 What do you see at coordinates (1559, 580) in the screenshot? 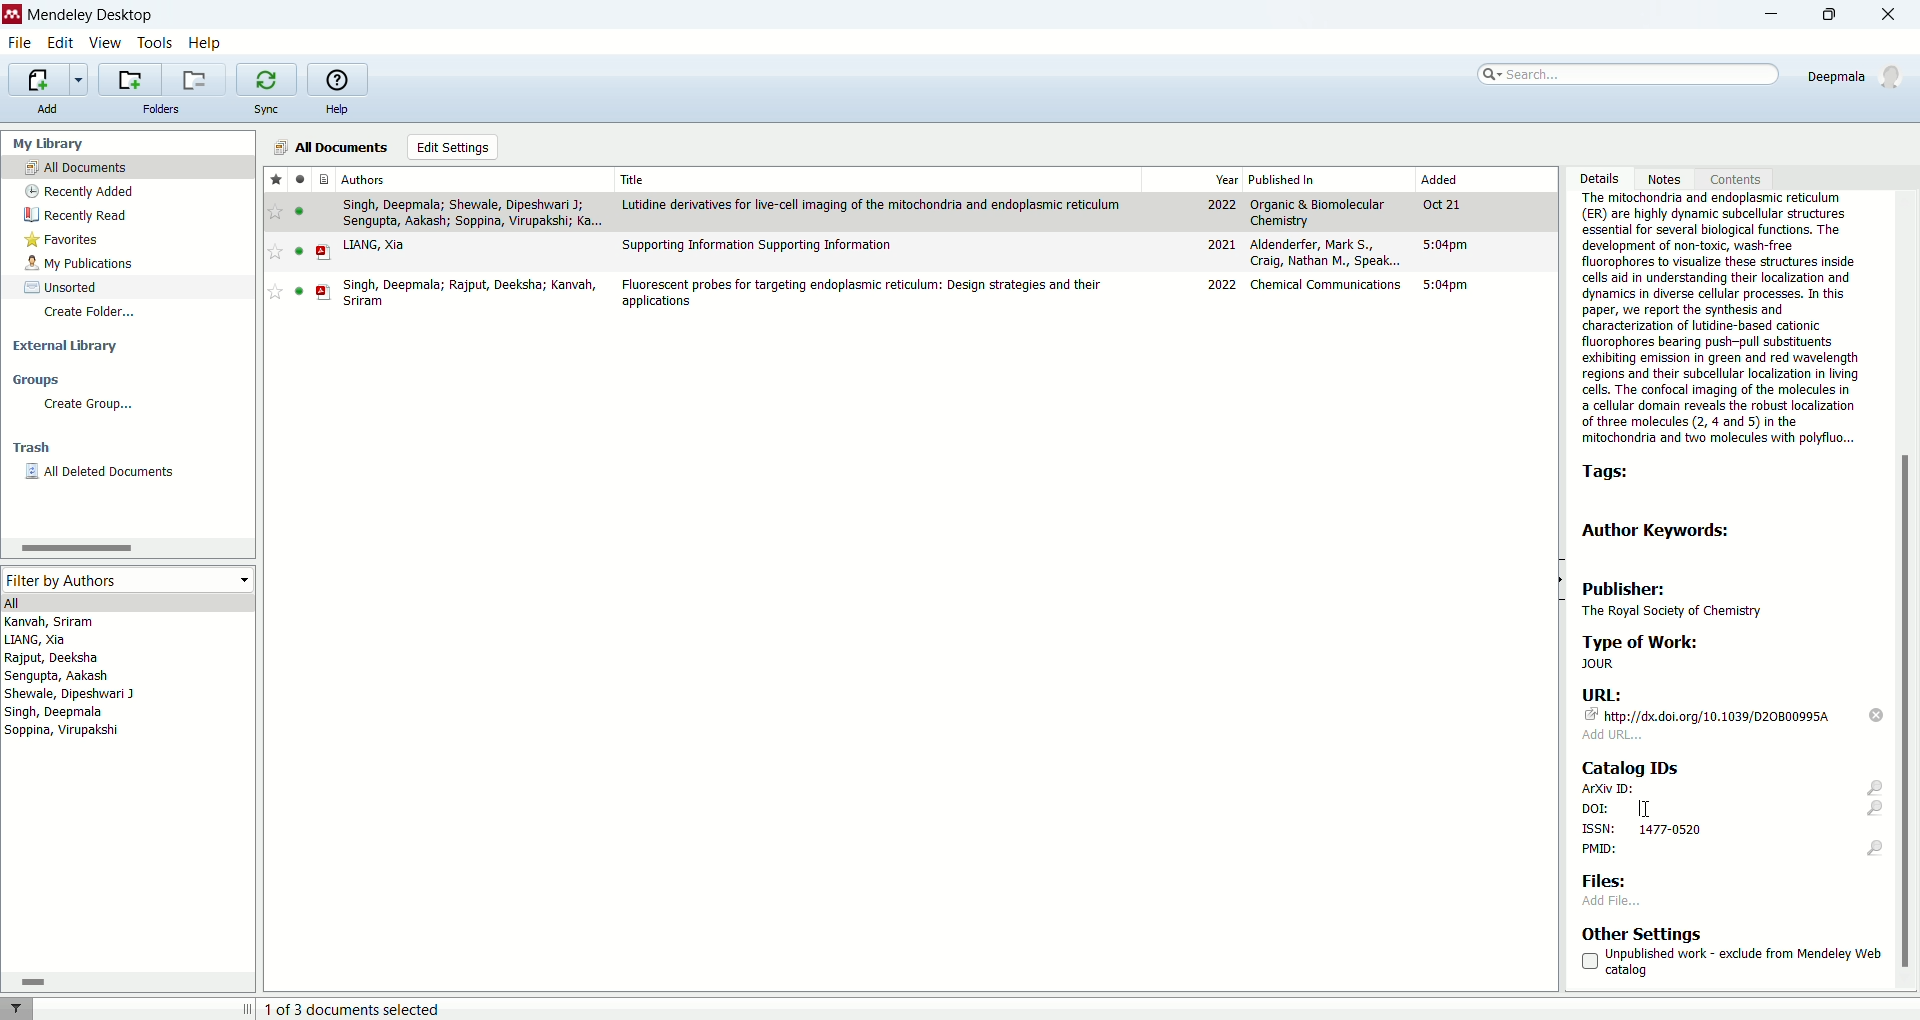
I see `toggle hide/show` at bounding box center [1559, 580].